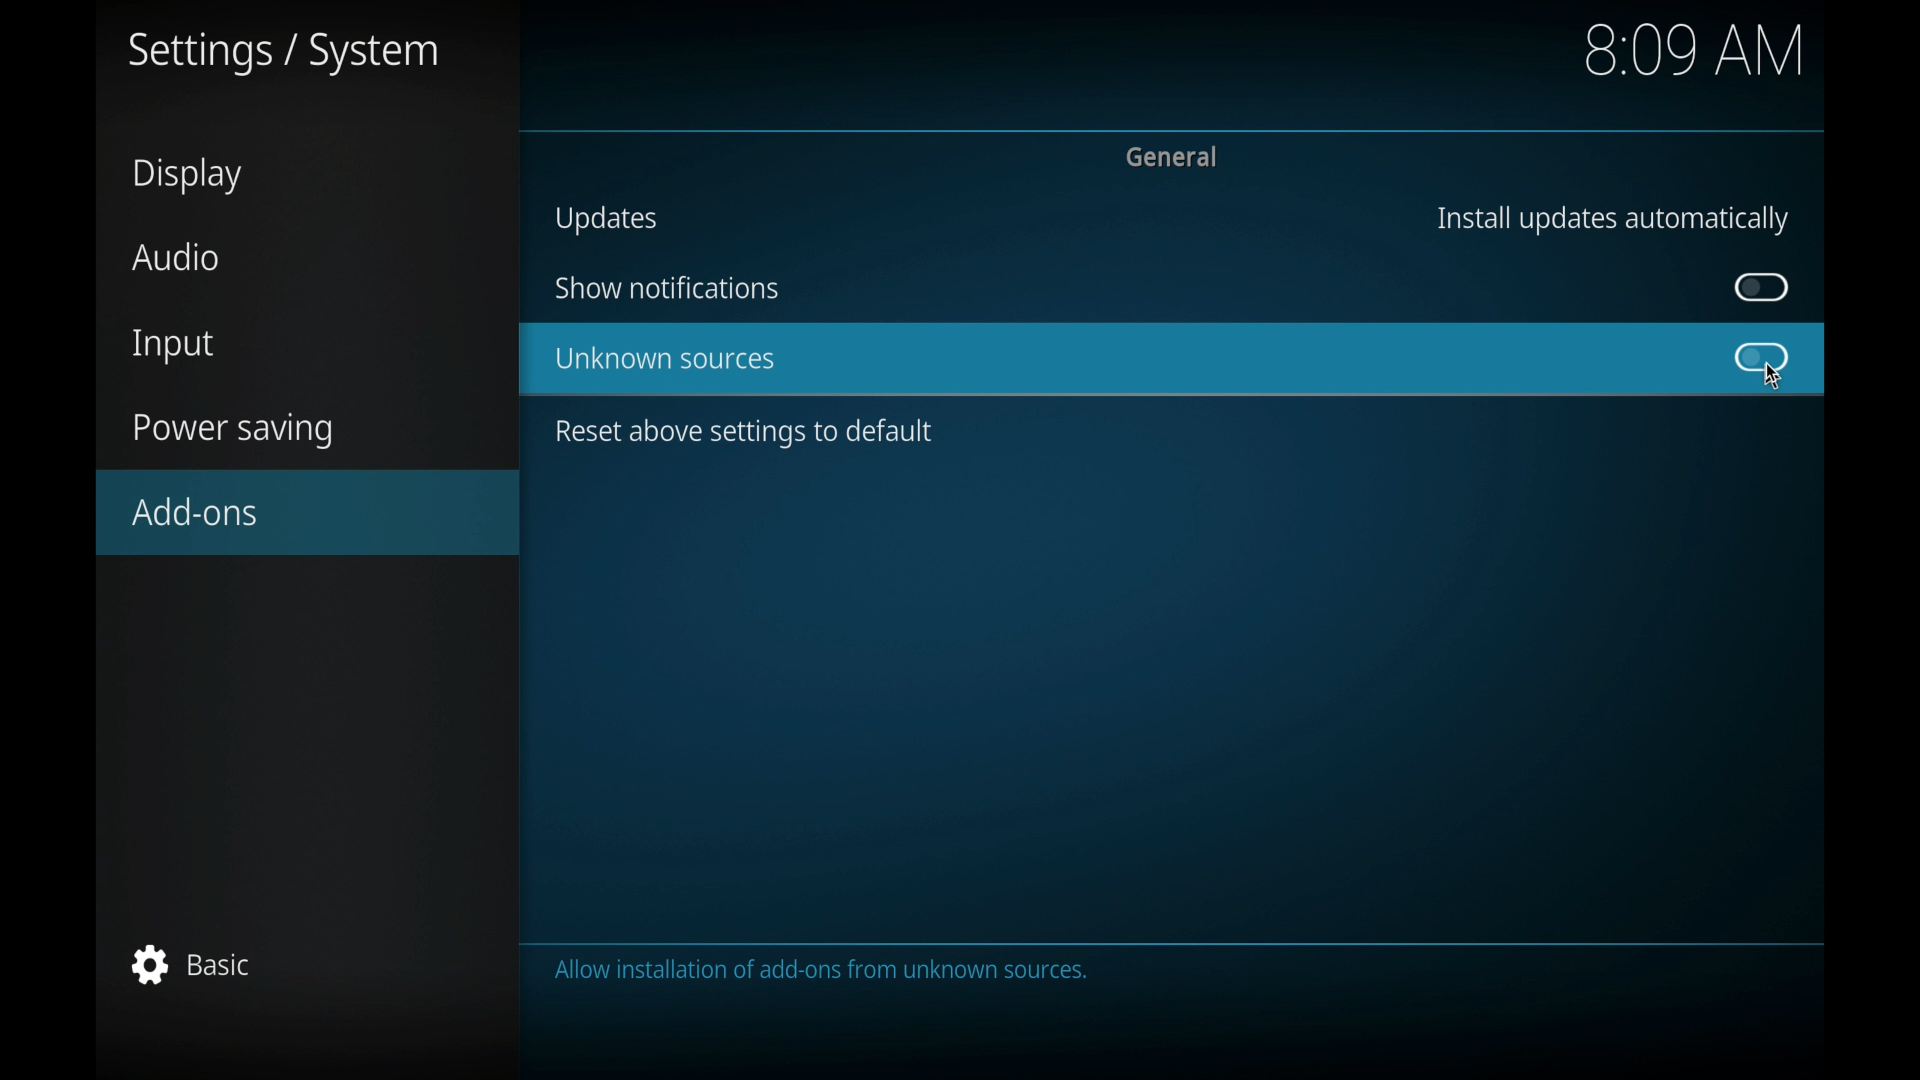  Describe the element at coordinates (666, 360) in the screenshot. I see `unknown sources` at that location.